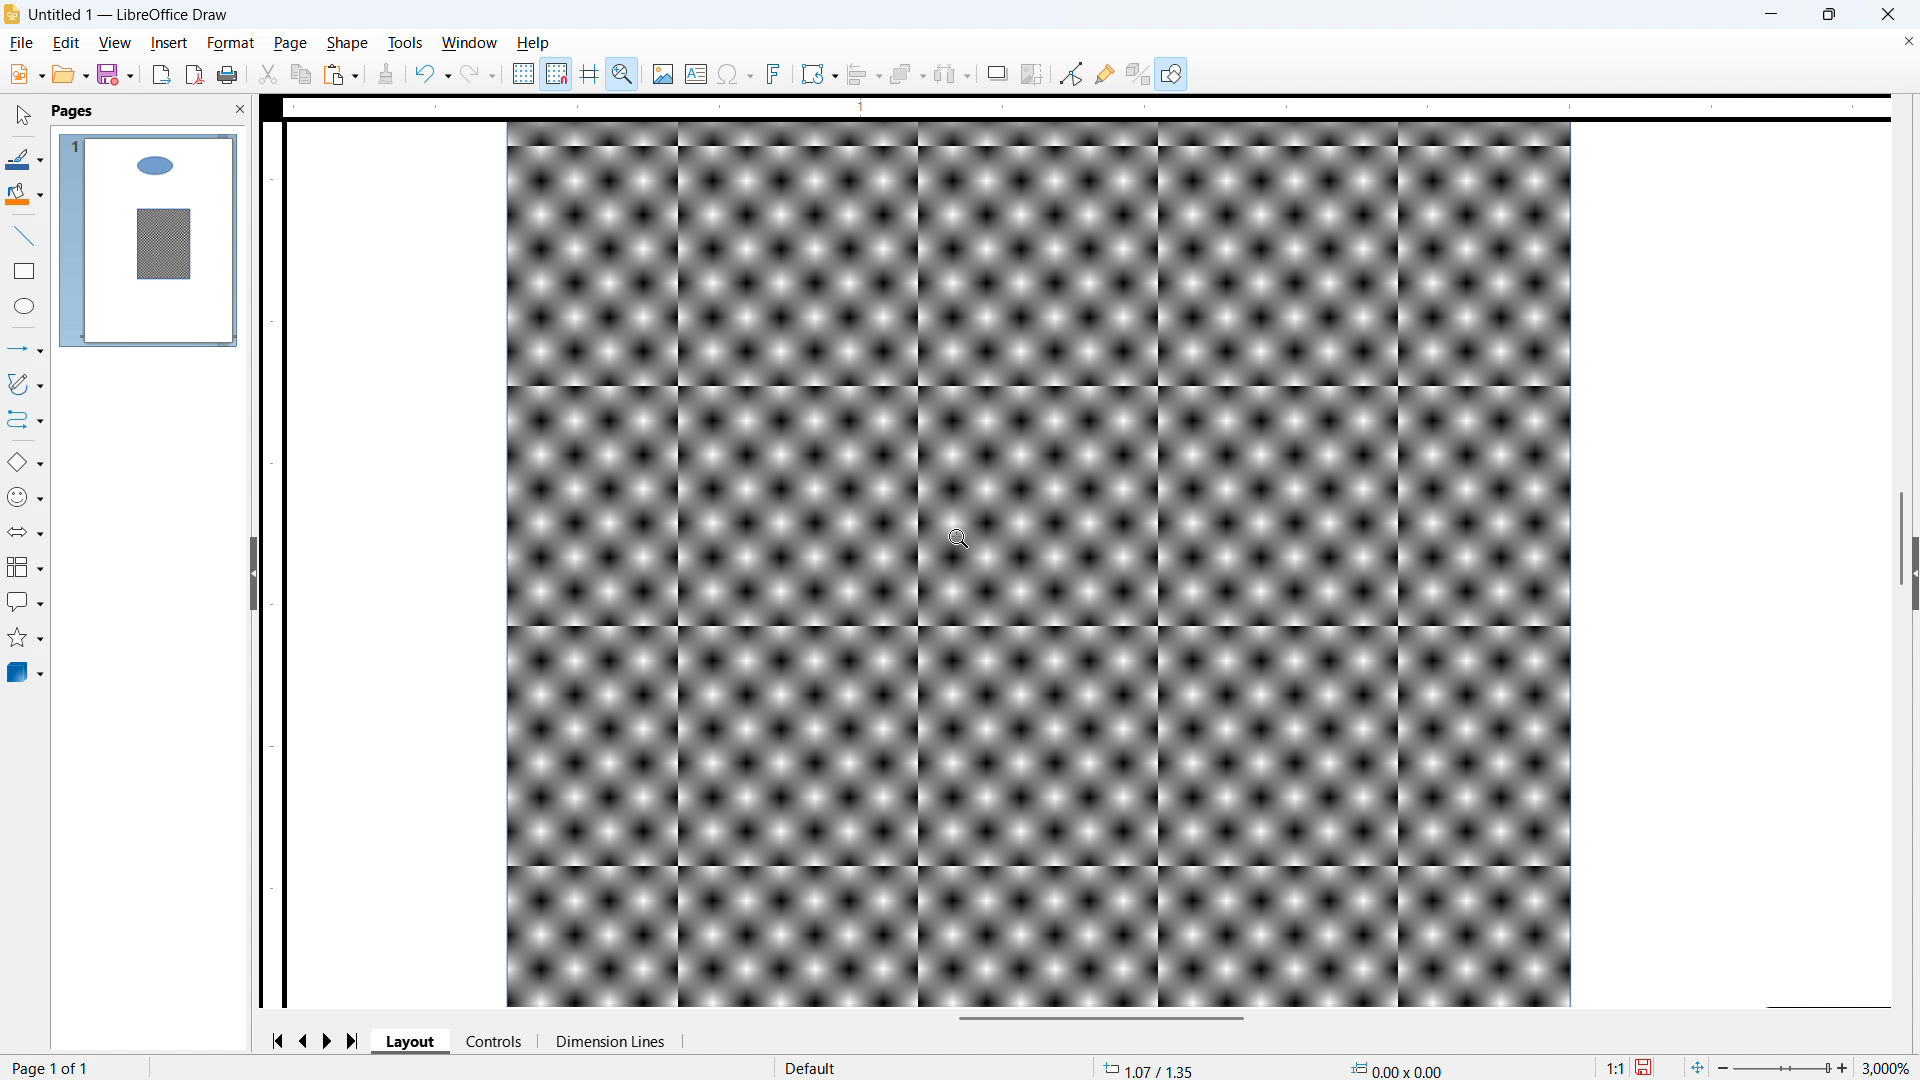 This screenshot has width=1920, height=1080. Describe the element at coordinates (864, 74) in the screenshot. I see `Align ` at that location.